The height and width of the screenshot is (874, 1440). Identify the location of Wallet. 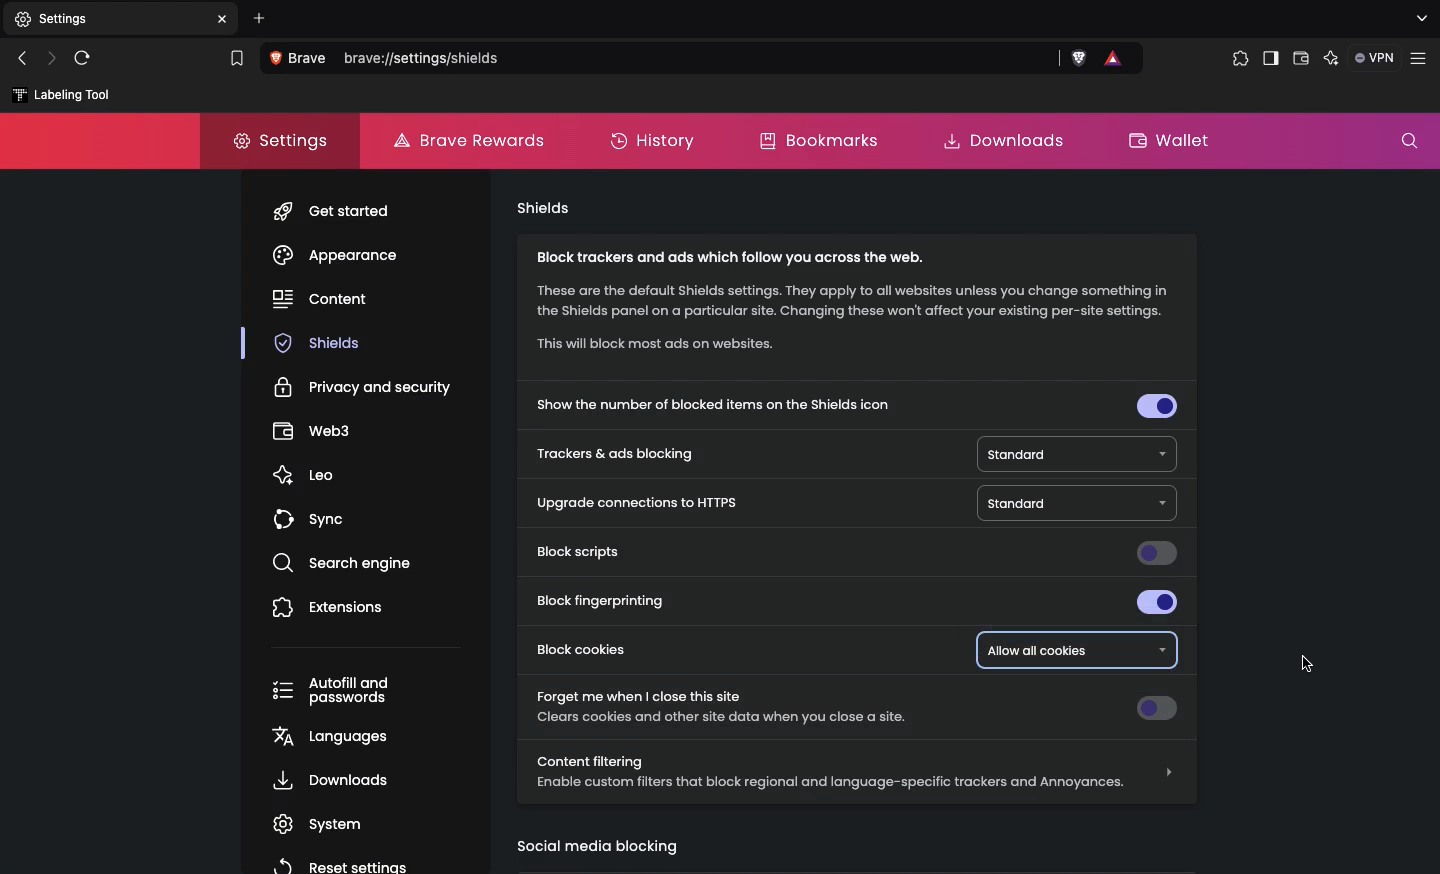
(1172, 144).